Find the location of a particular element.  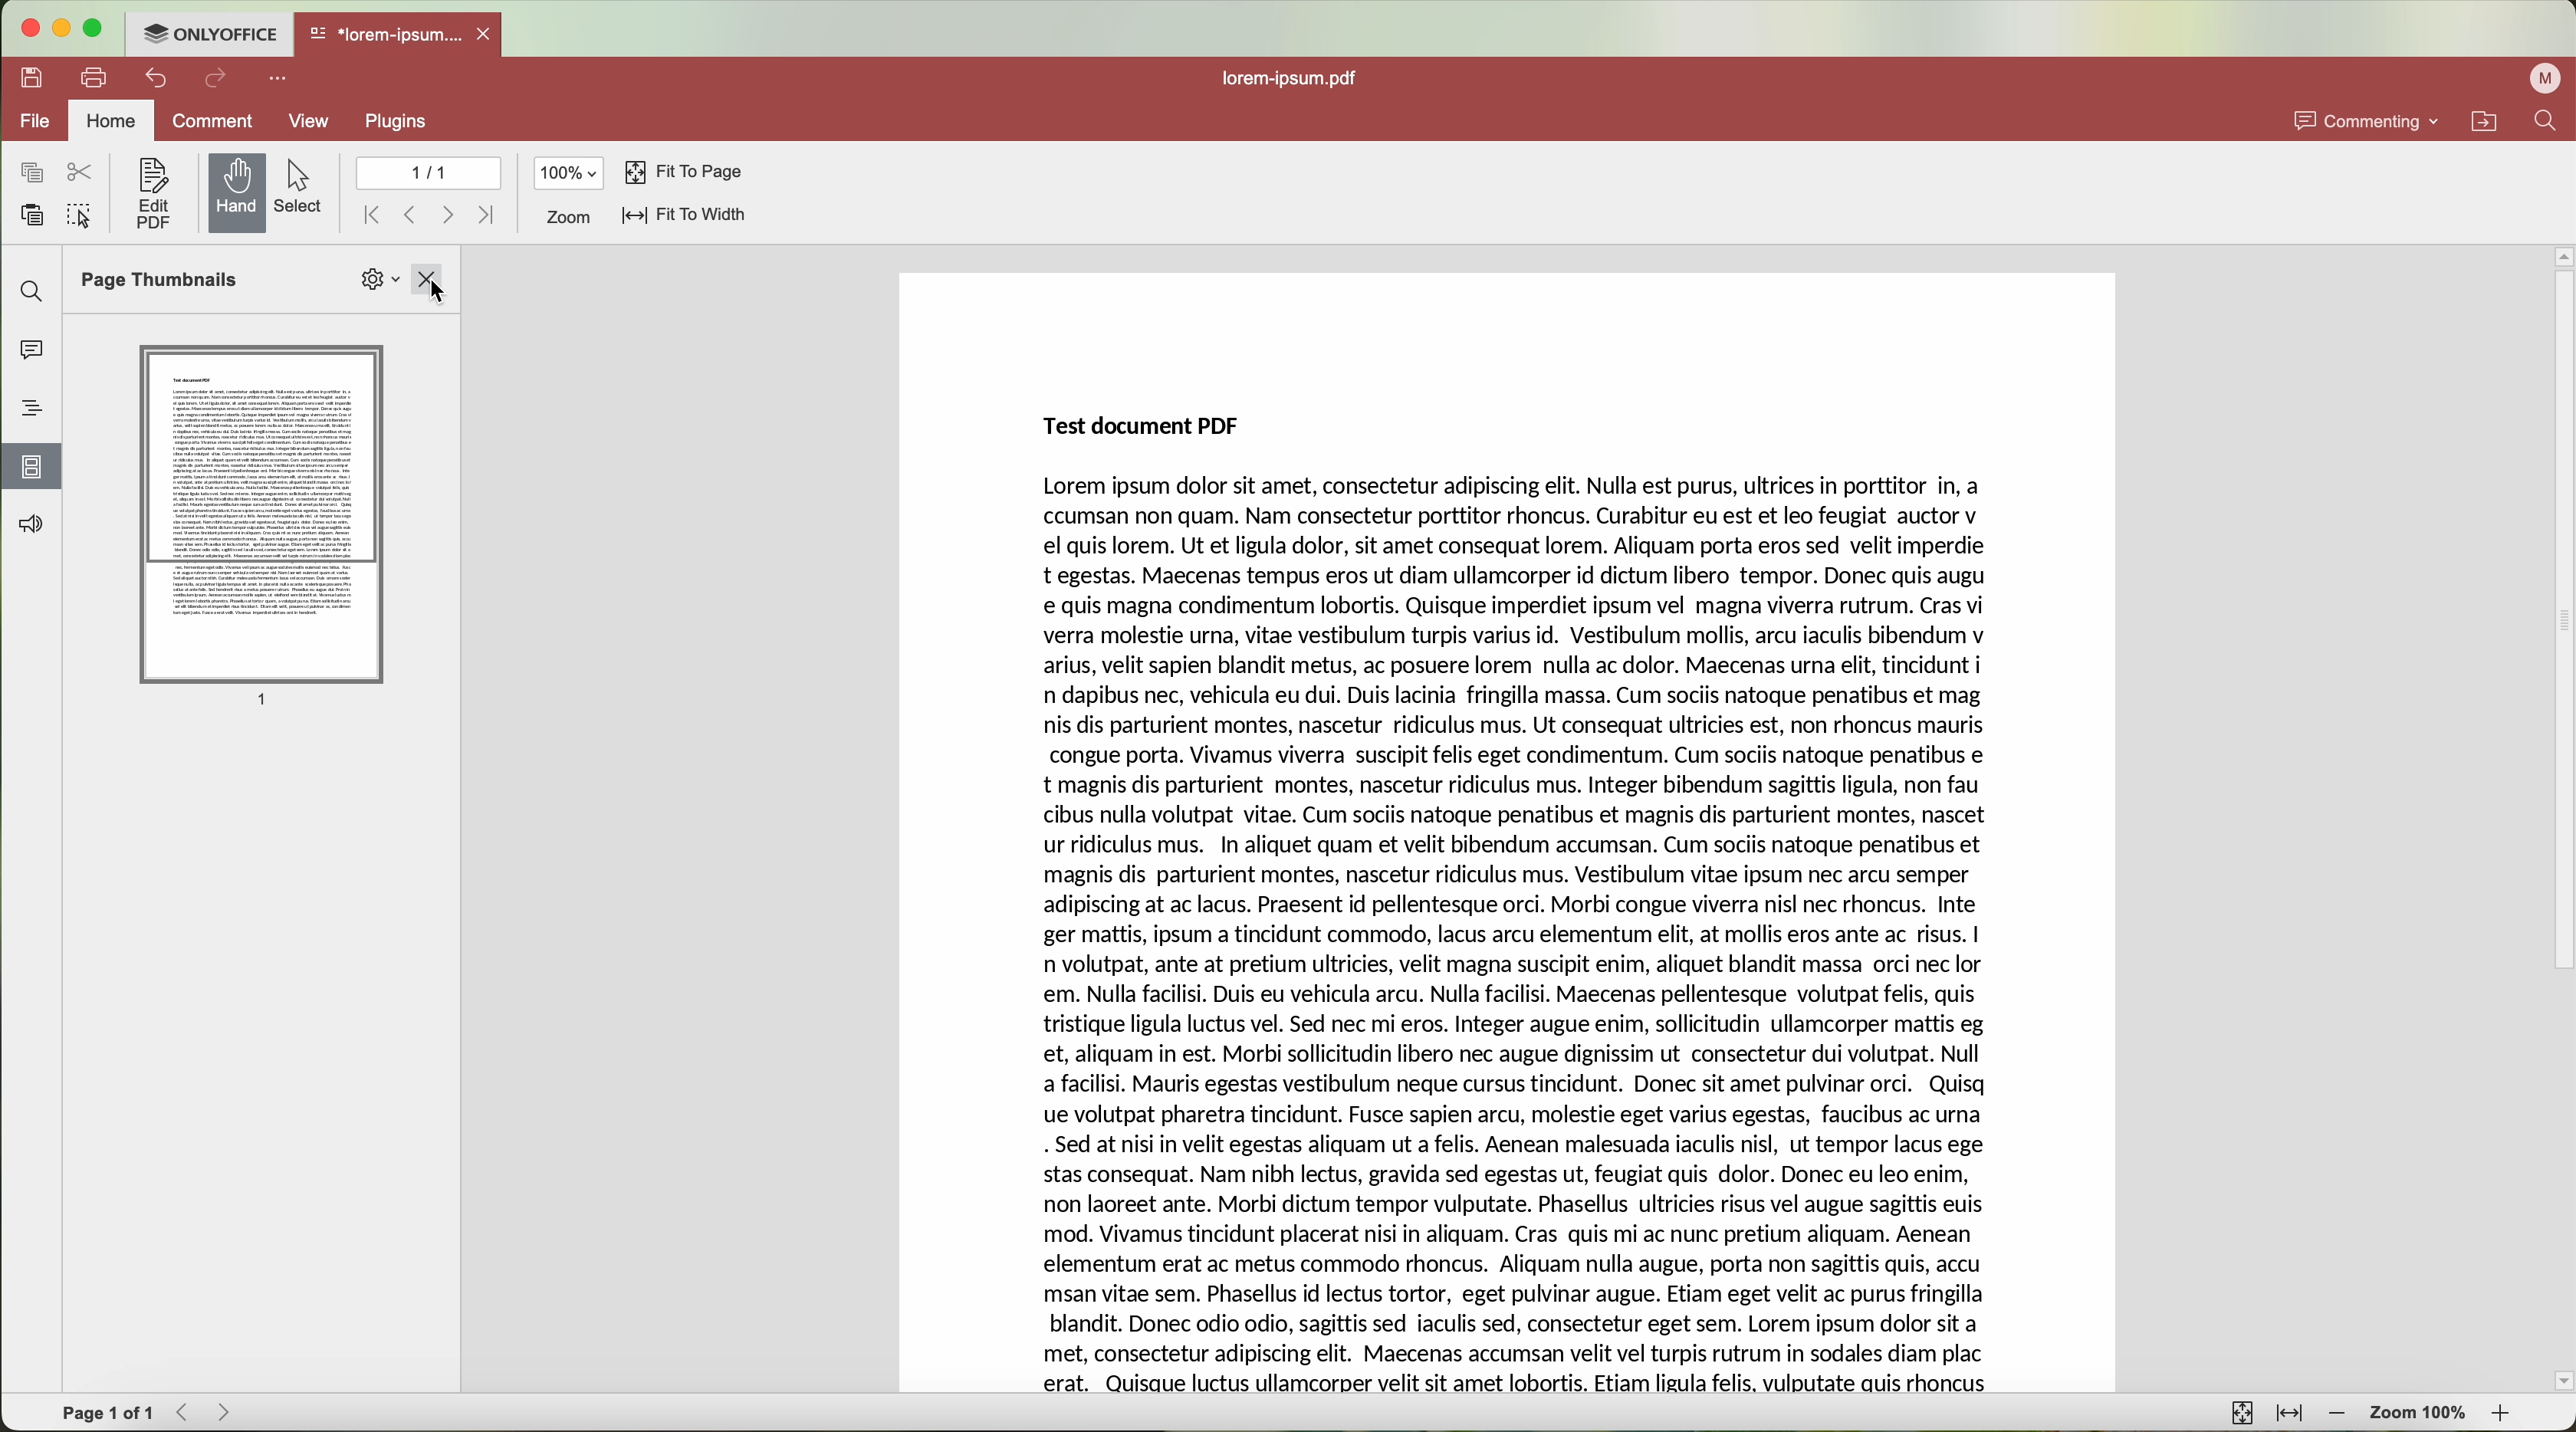

comment is located at coordinates (216, 121).